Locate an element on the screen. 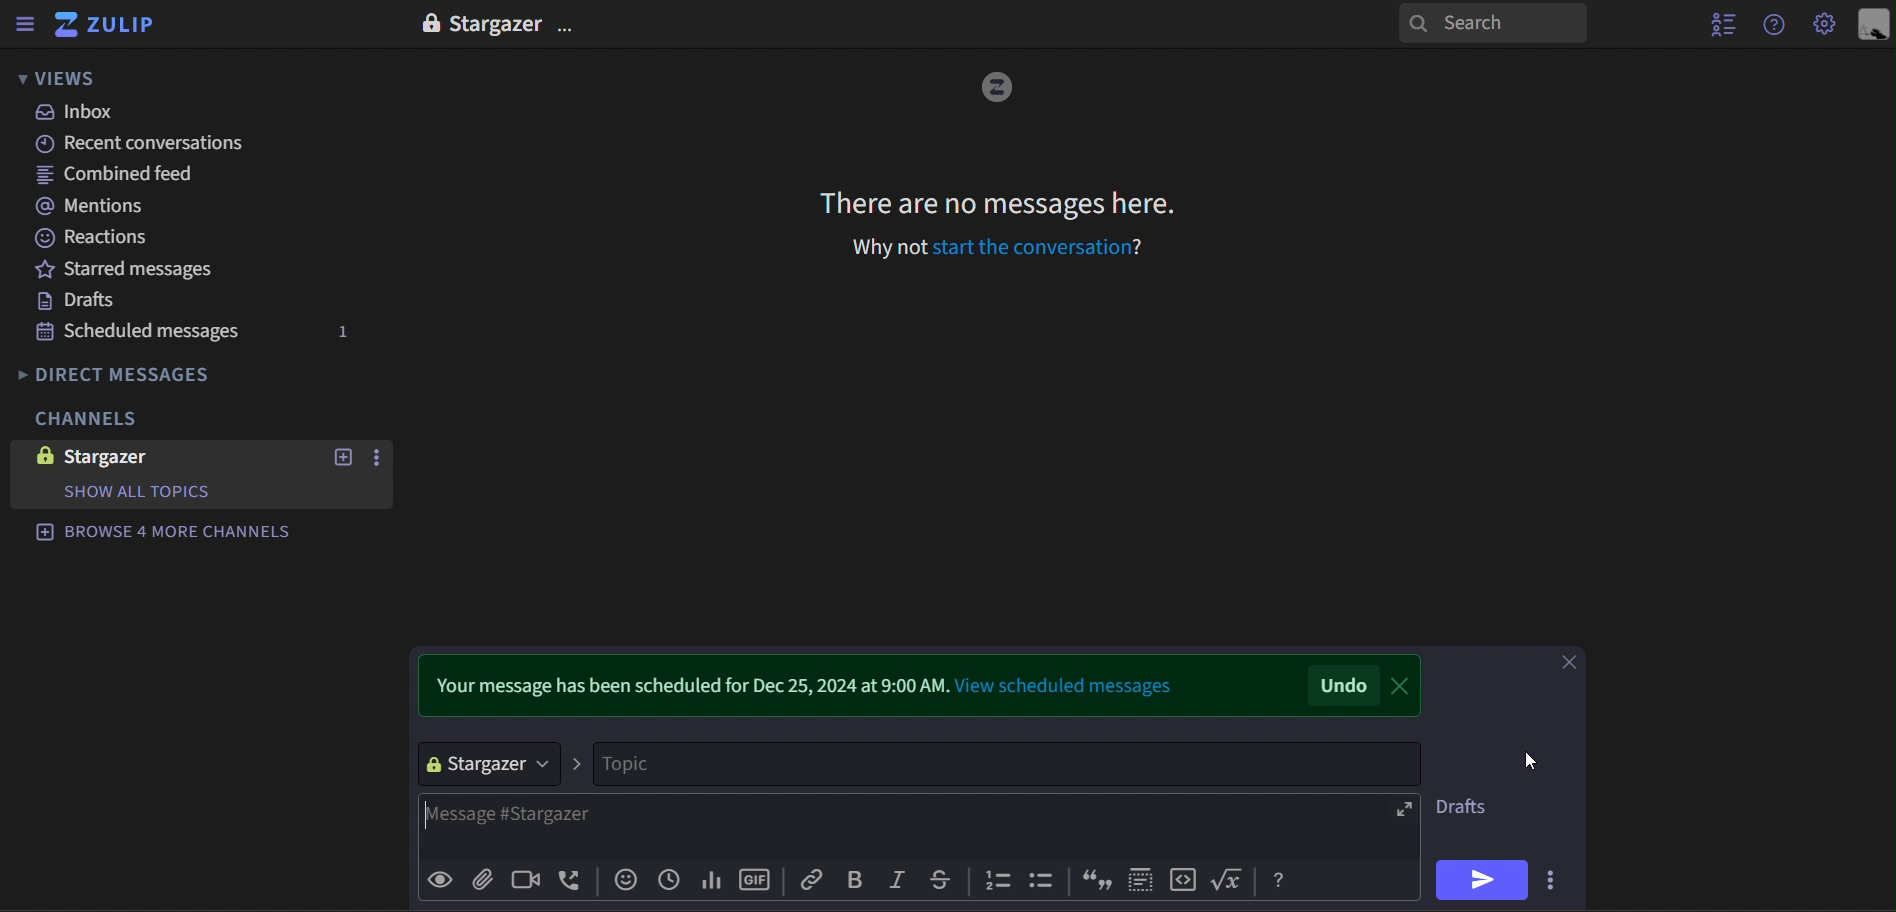  preview is located at coordinates (441, 879).